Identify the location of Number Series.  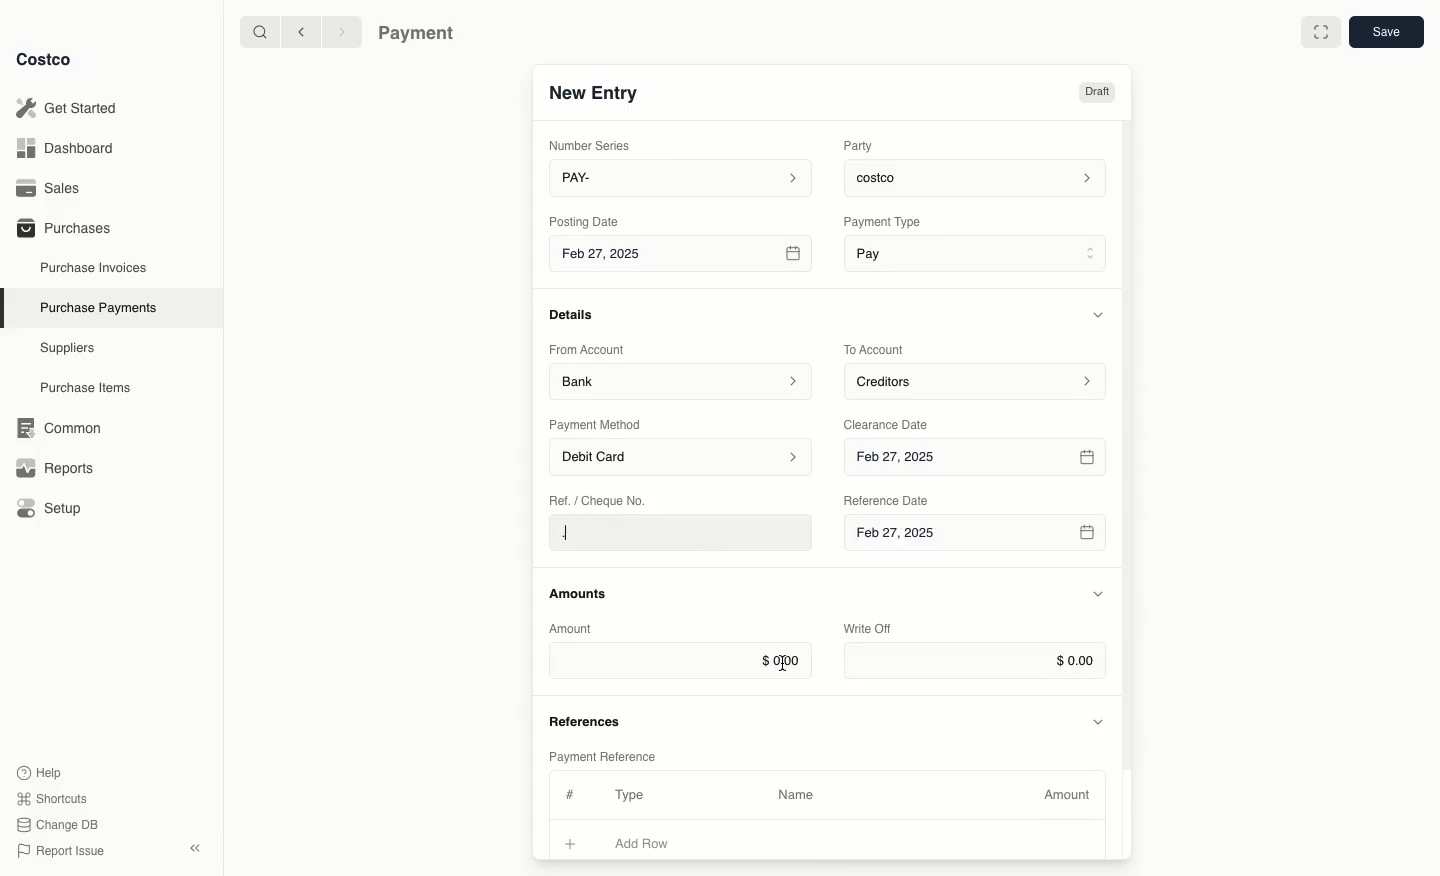
(594, 145).